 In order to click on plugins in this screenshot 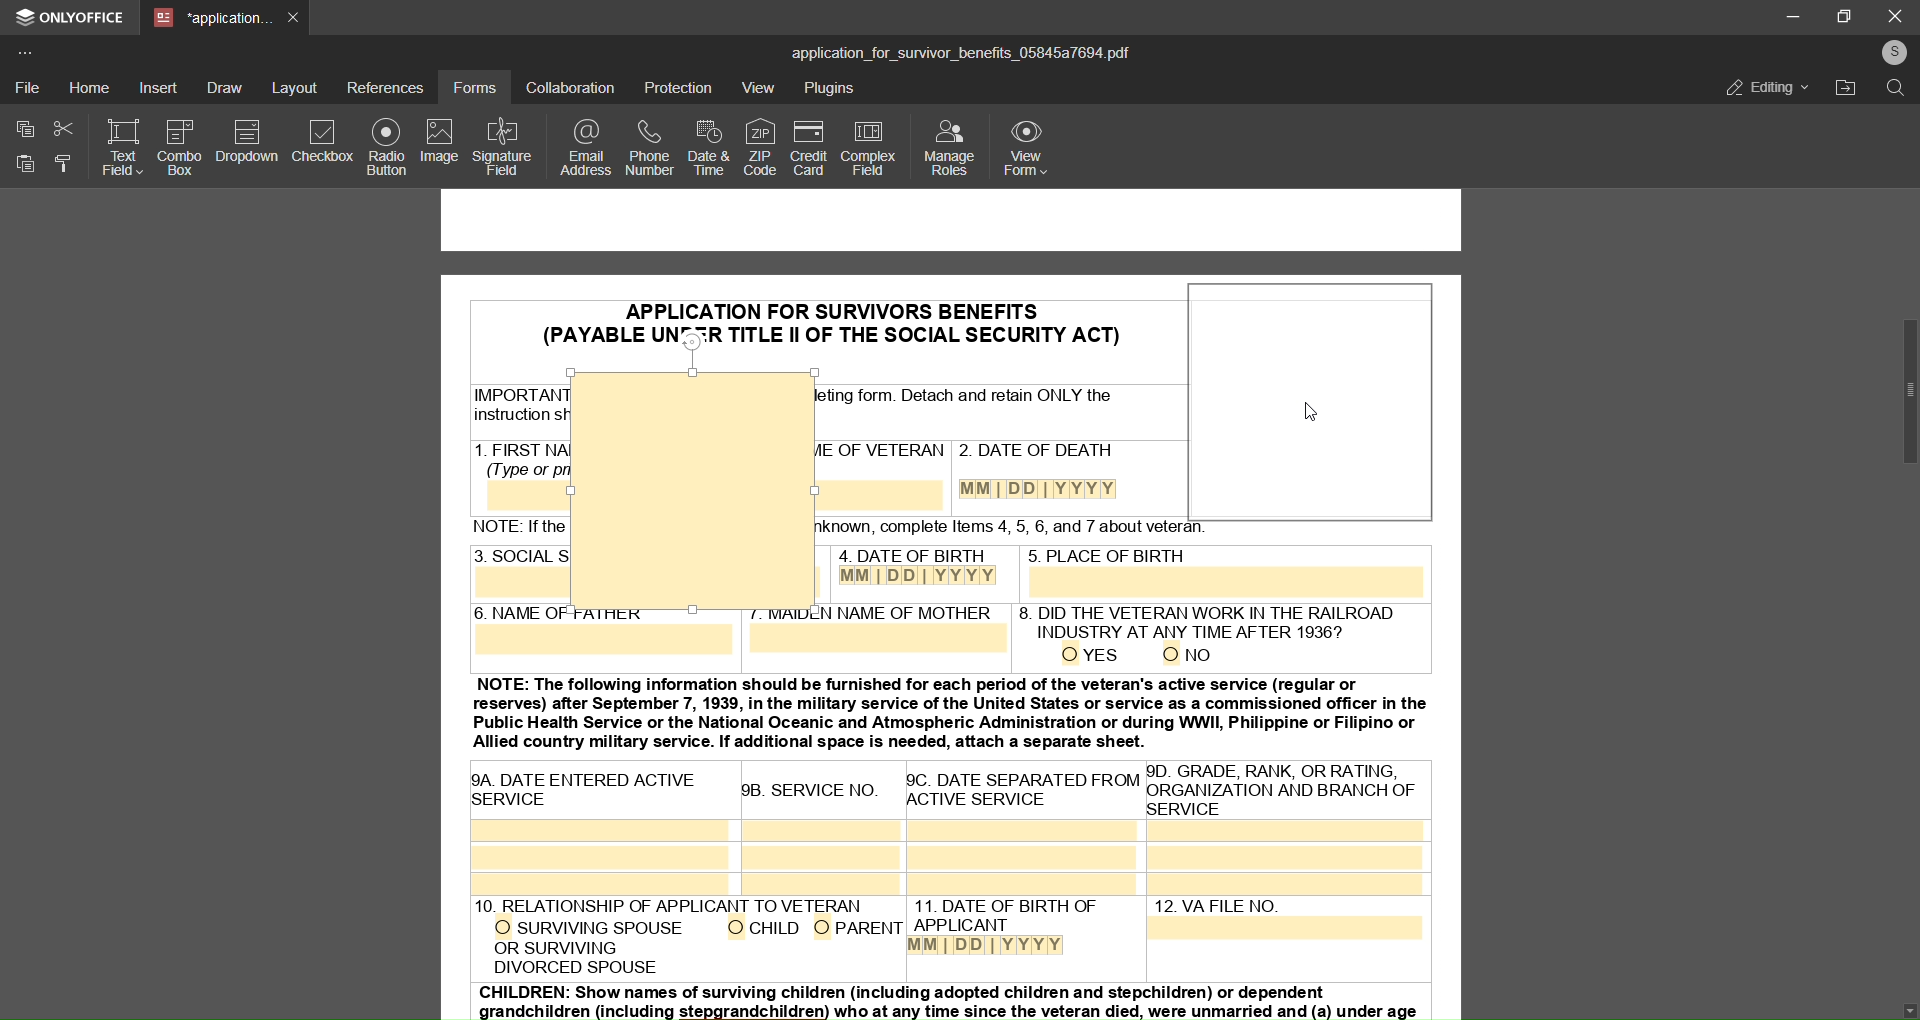, I will do `click(832, 90)`.